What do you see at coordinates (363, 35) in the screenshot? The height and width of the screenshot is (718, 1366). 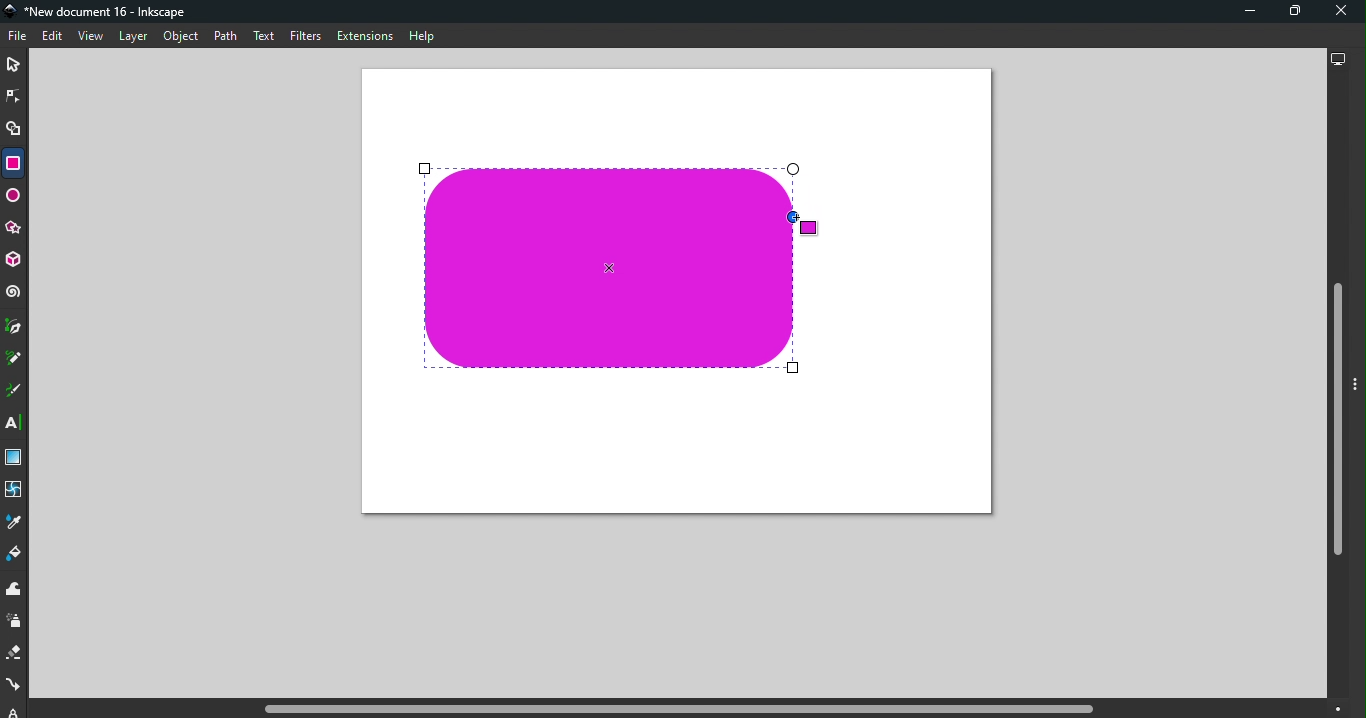 I see `Extensions` at bounding box center [363, 35].